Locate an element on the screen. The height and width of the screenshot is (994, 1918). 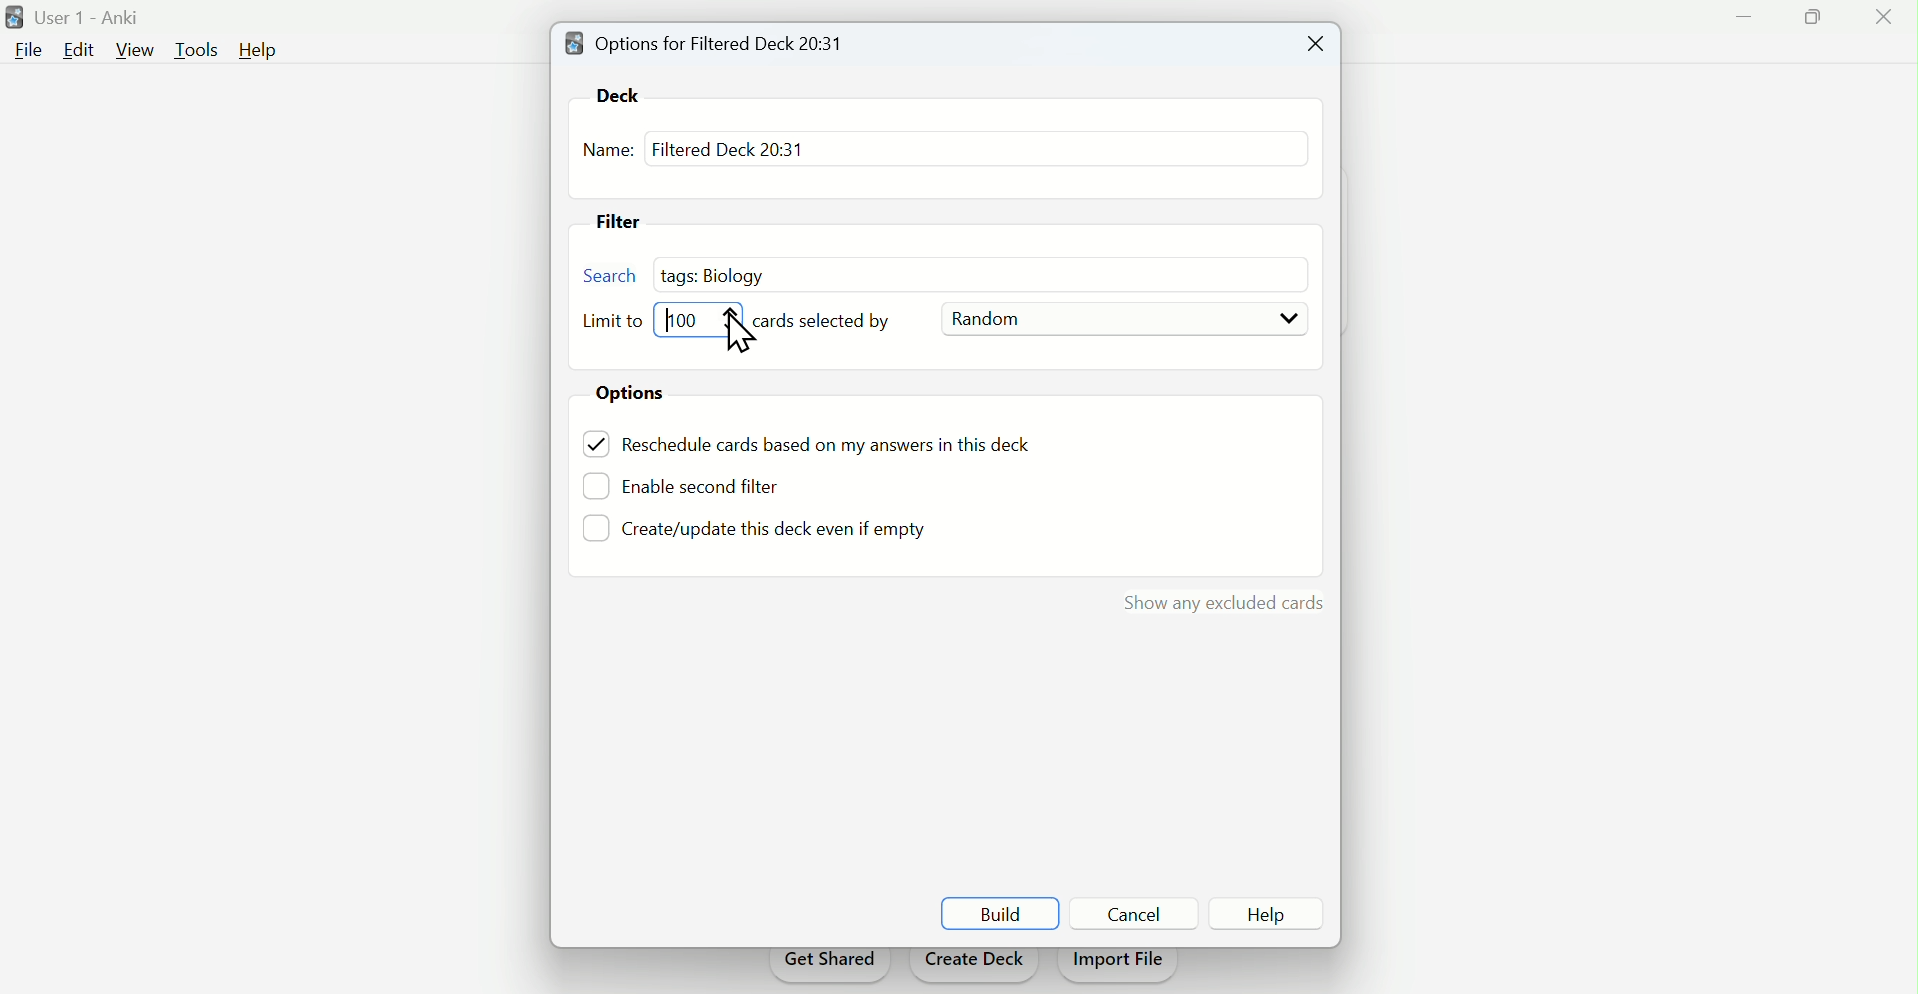
show my excluded cards is located at coordinates (1219, 603).